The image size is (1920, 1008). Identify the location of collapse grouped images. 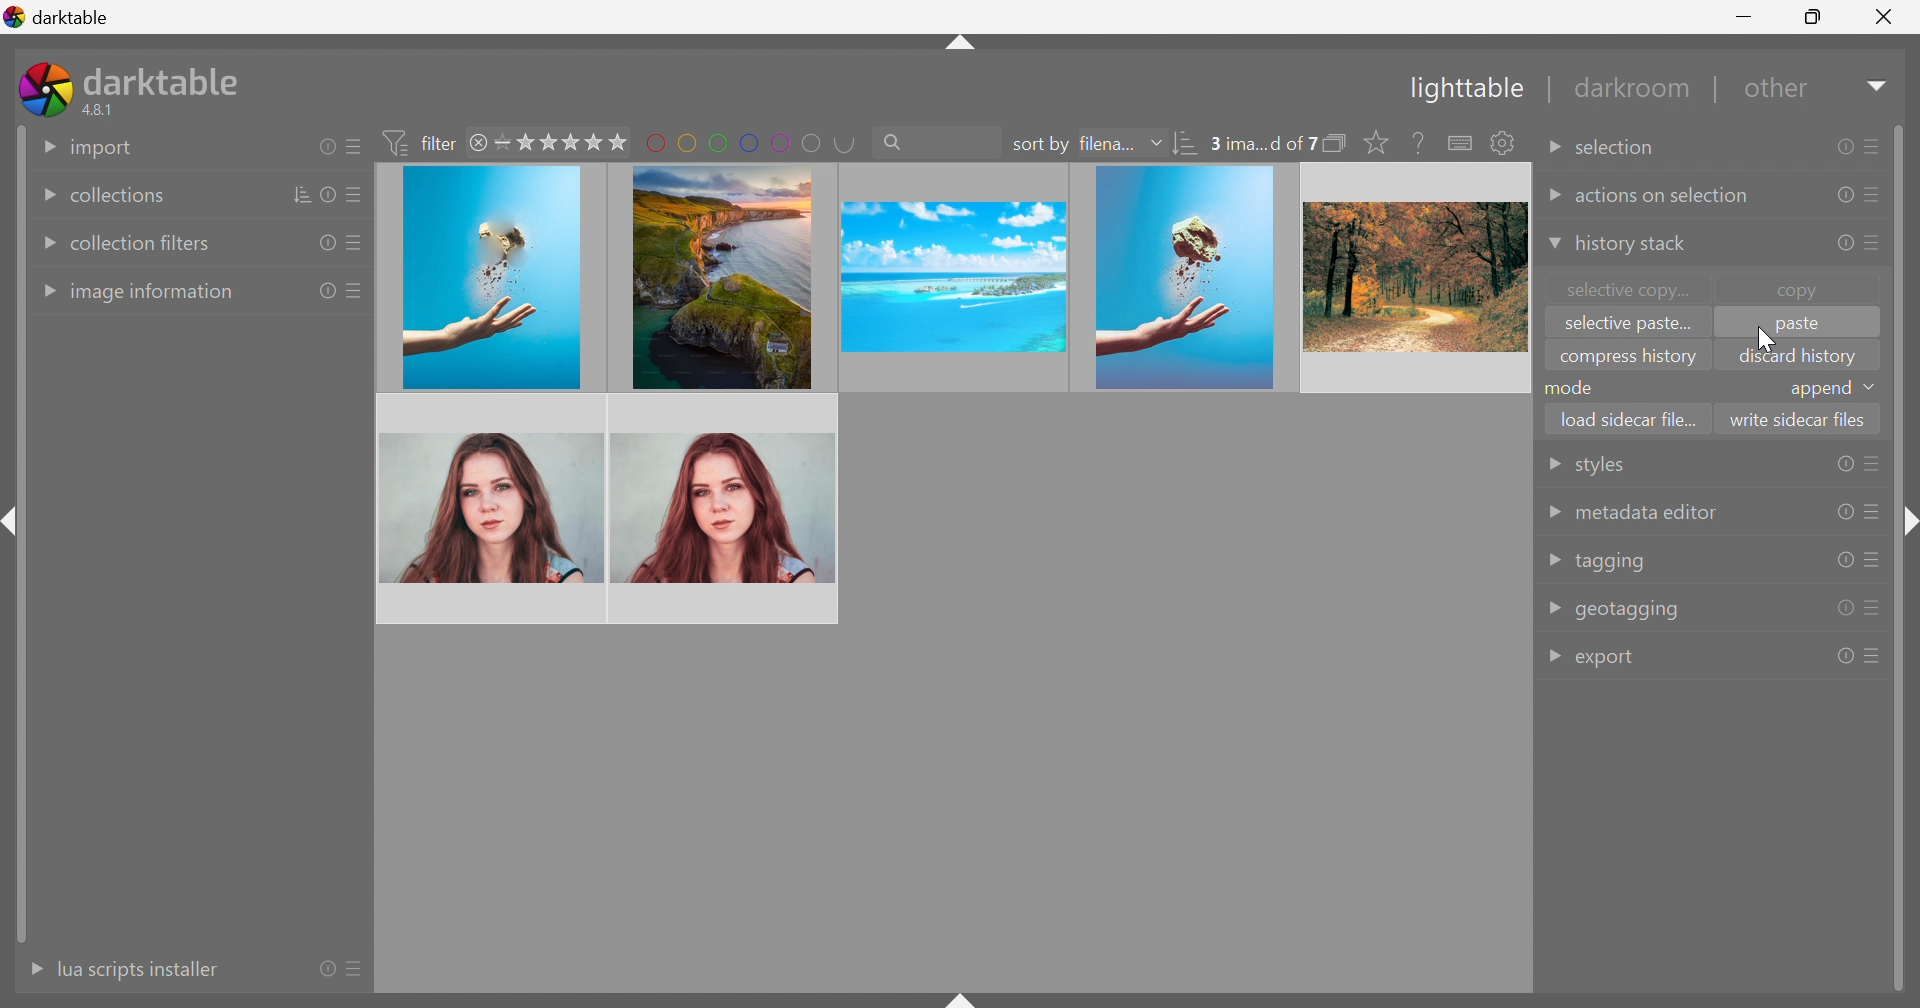
(1336, 143).